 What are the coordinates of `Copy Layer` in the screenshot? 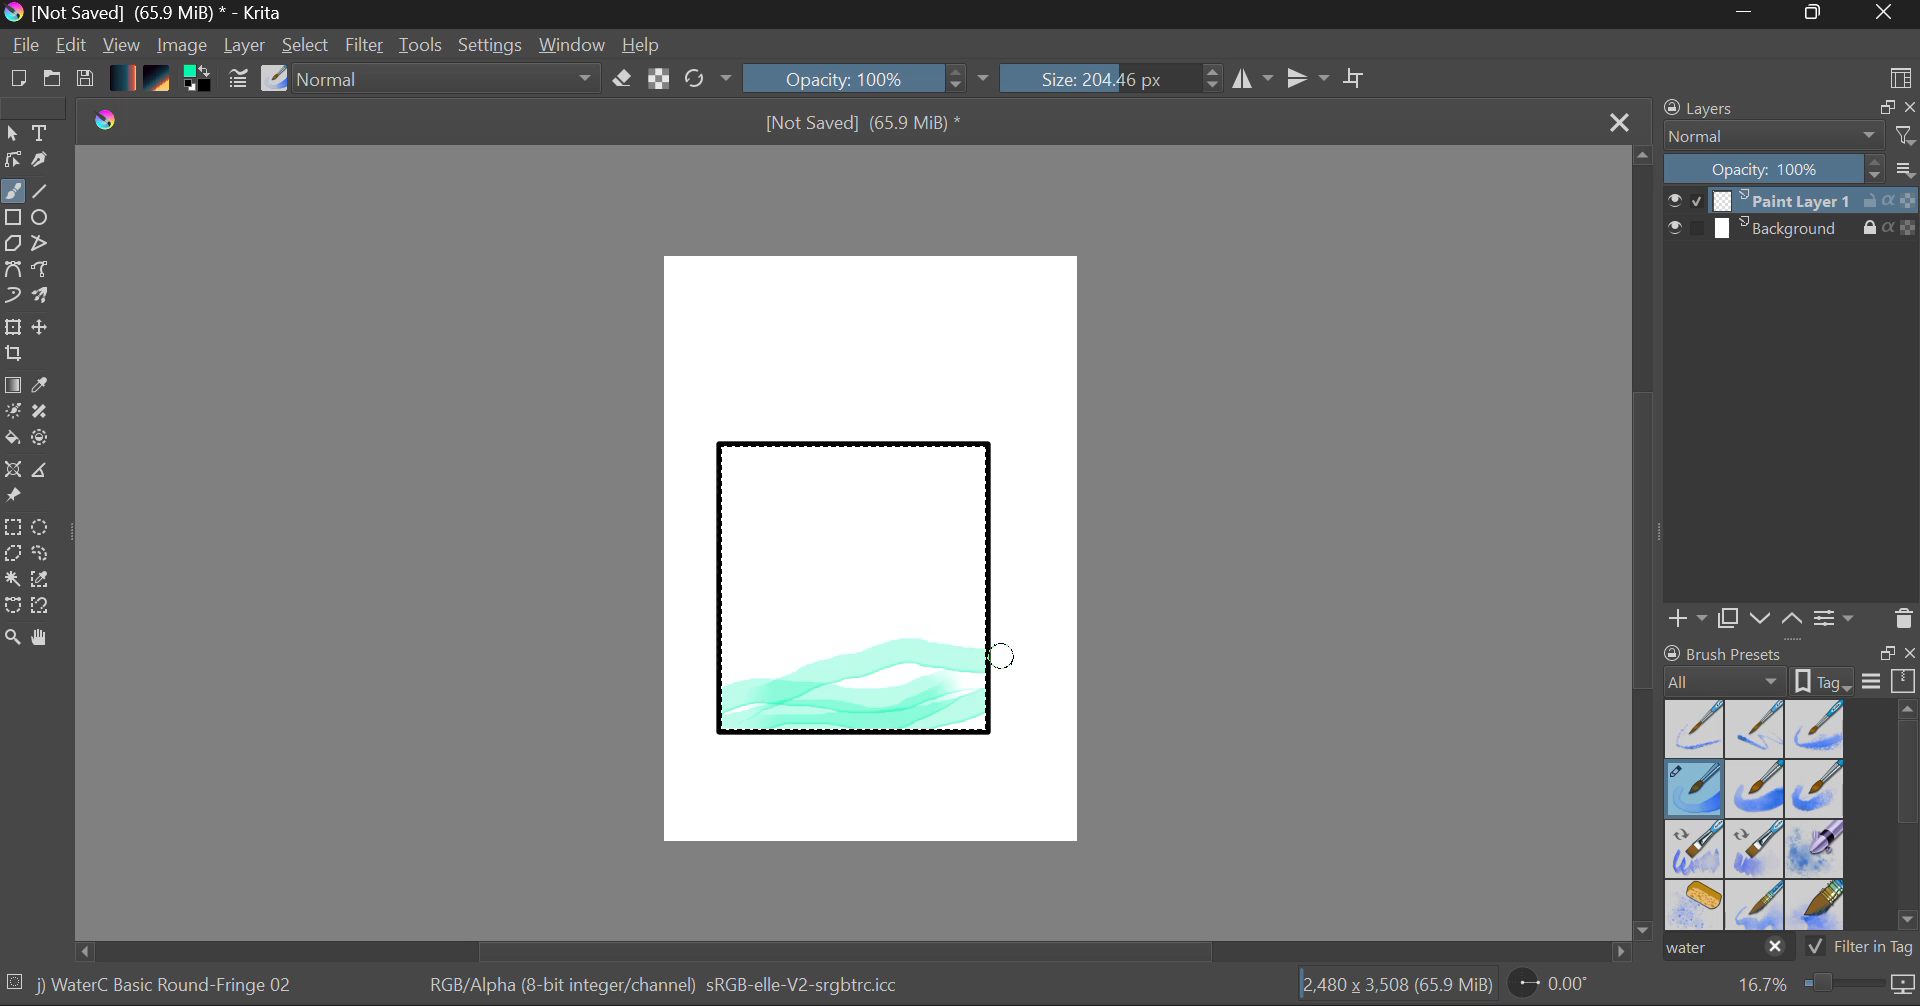 It's located at (1729, 619).